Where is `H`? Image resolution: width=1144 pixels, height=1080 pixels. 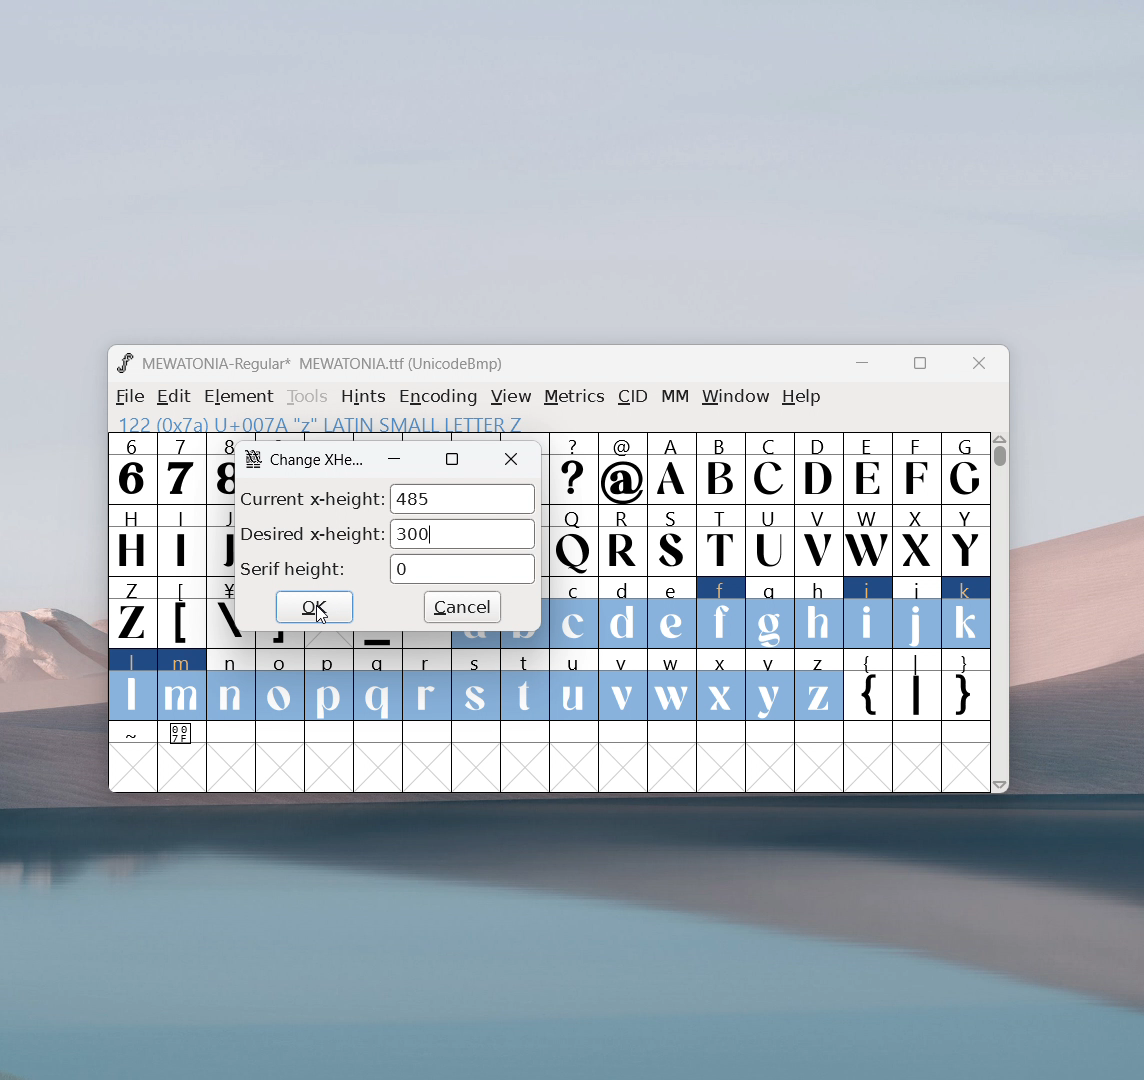
H is located at coordinates (131, 538).